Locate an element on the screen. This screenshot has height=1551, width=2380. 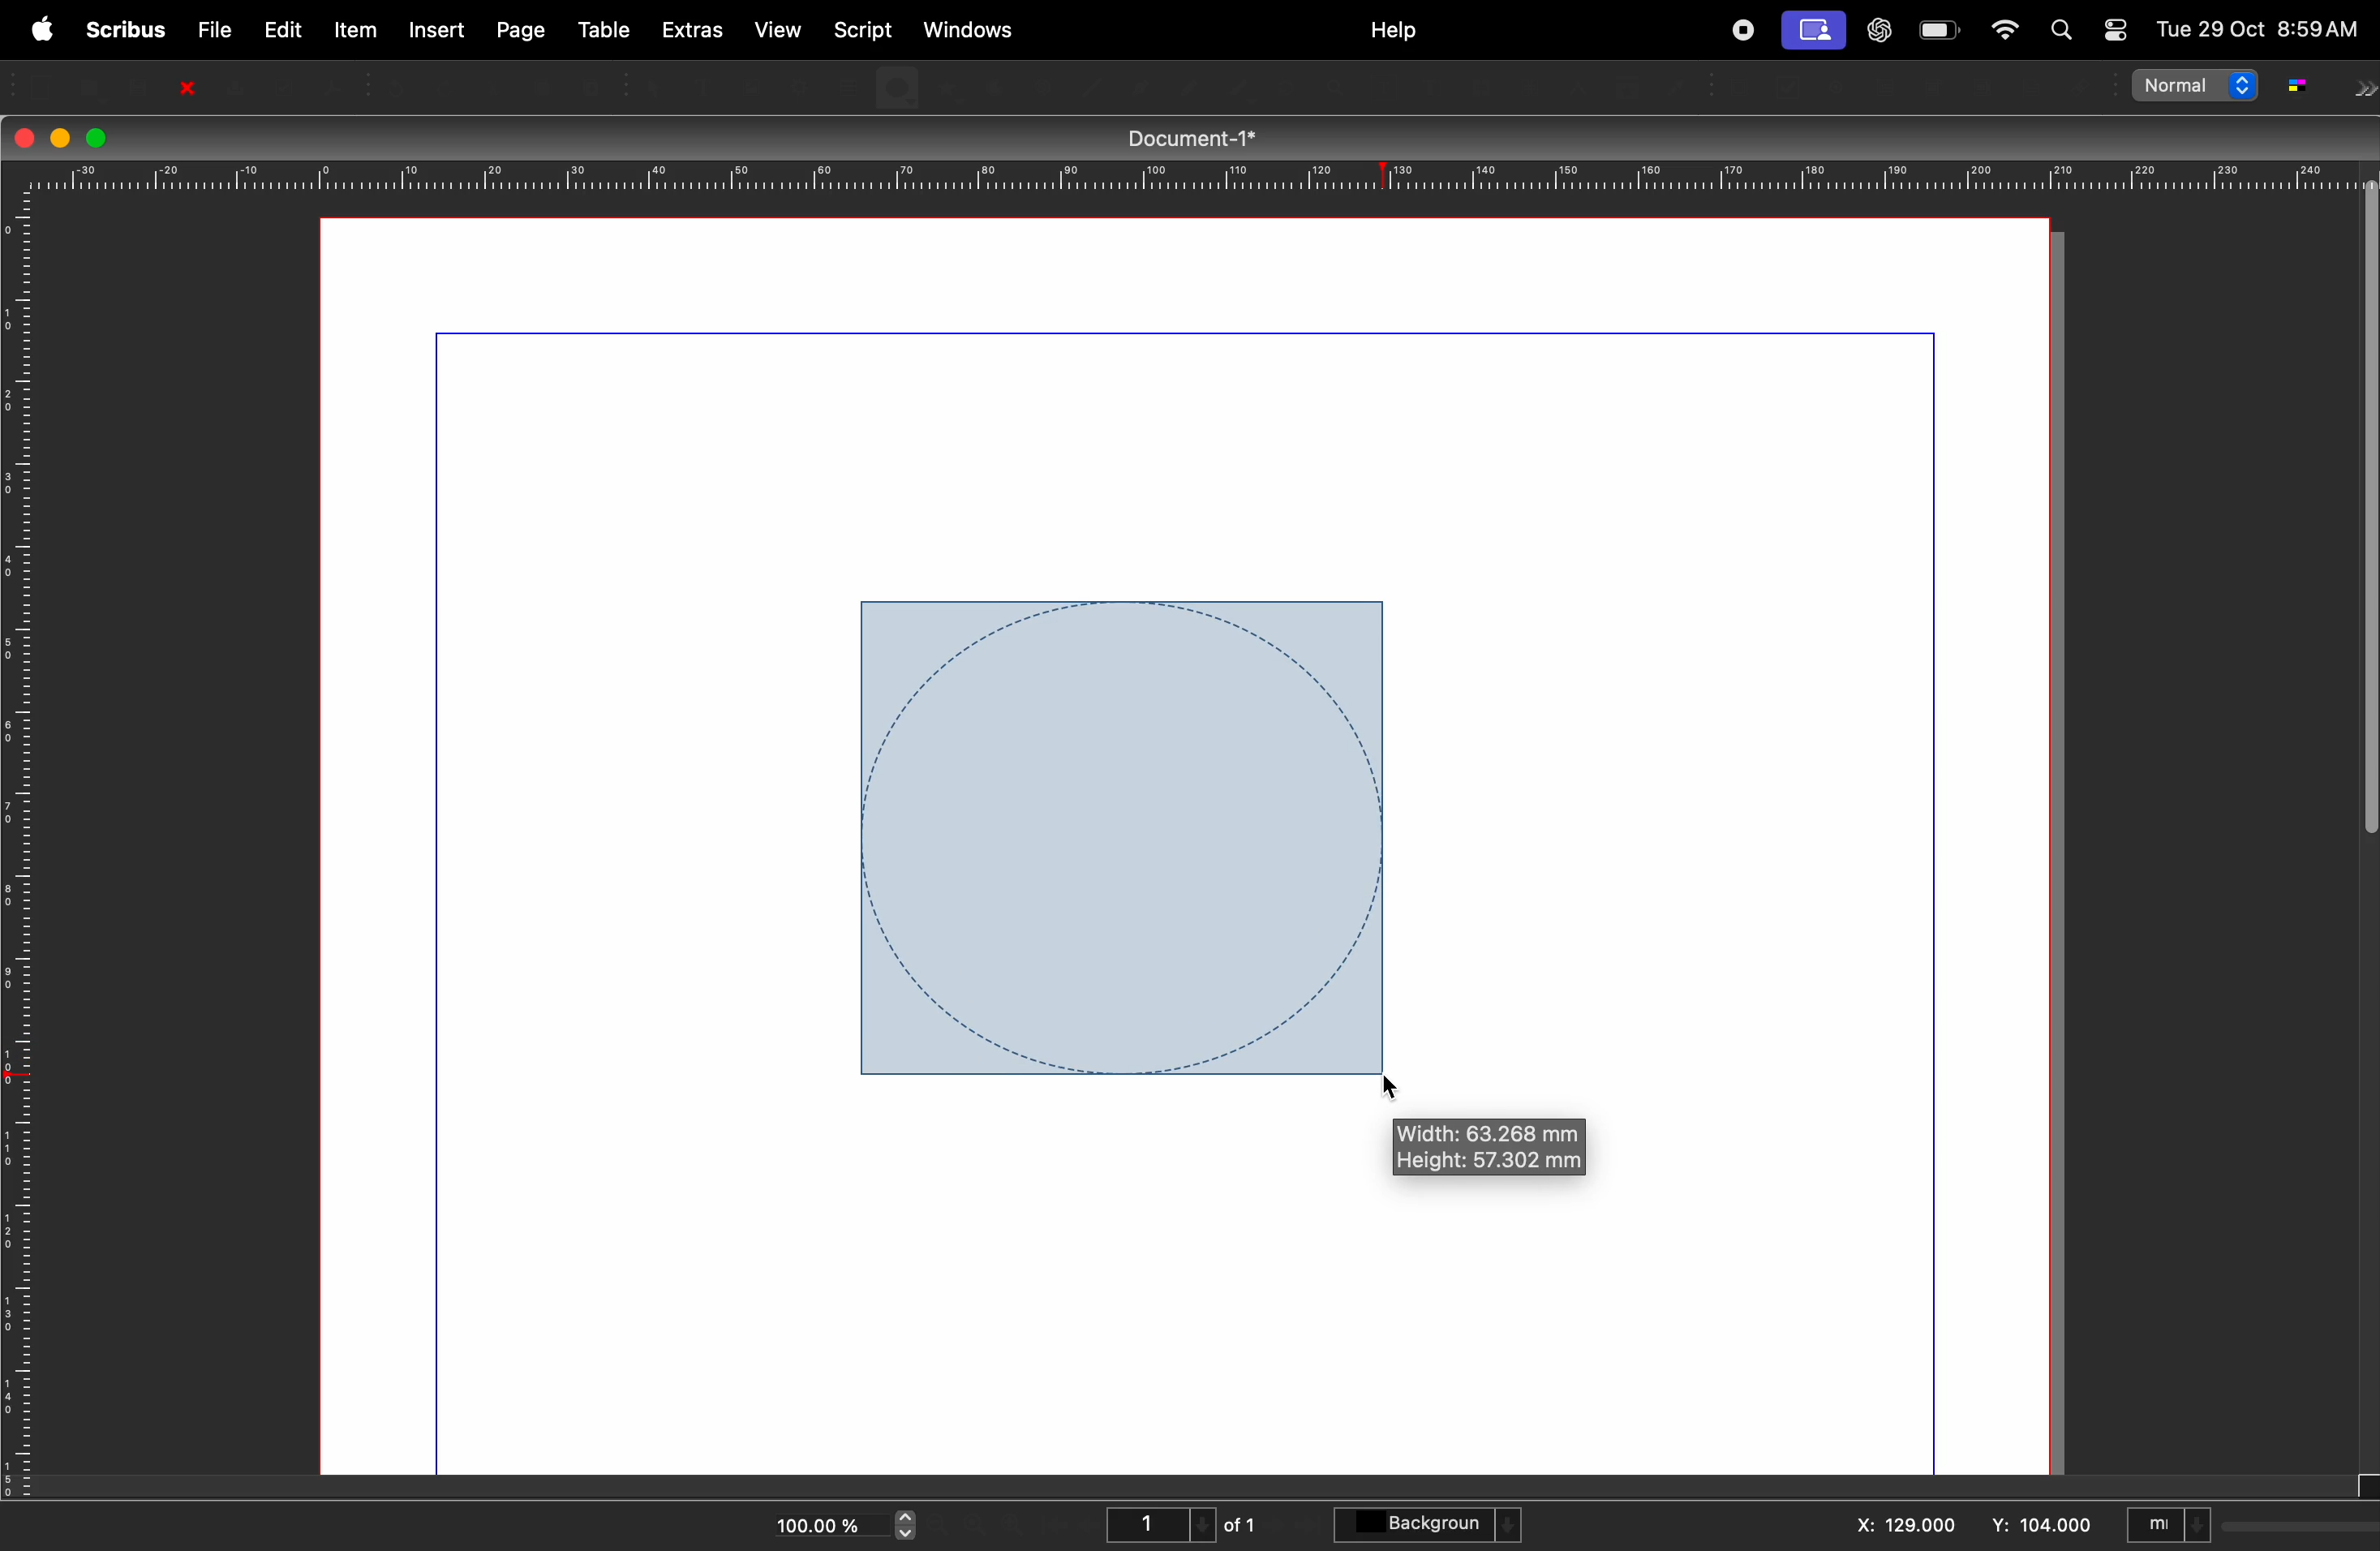
scribus is located at coordinates (121, 30).